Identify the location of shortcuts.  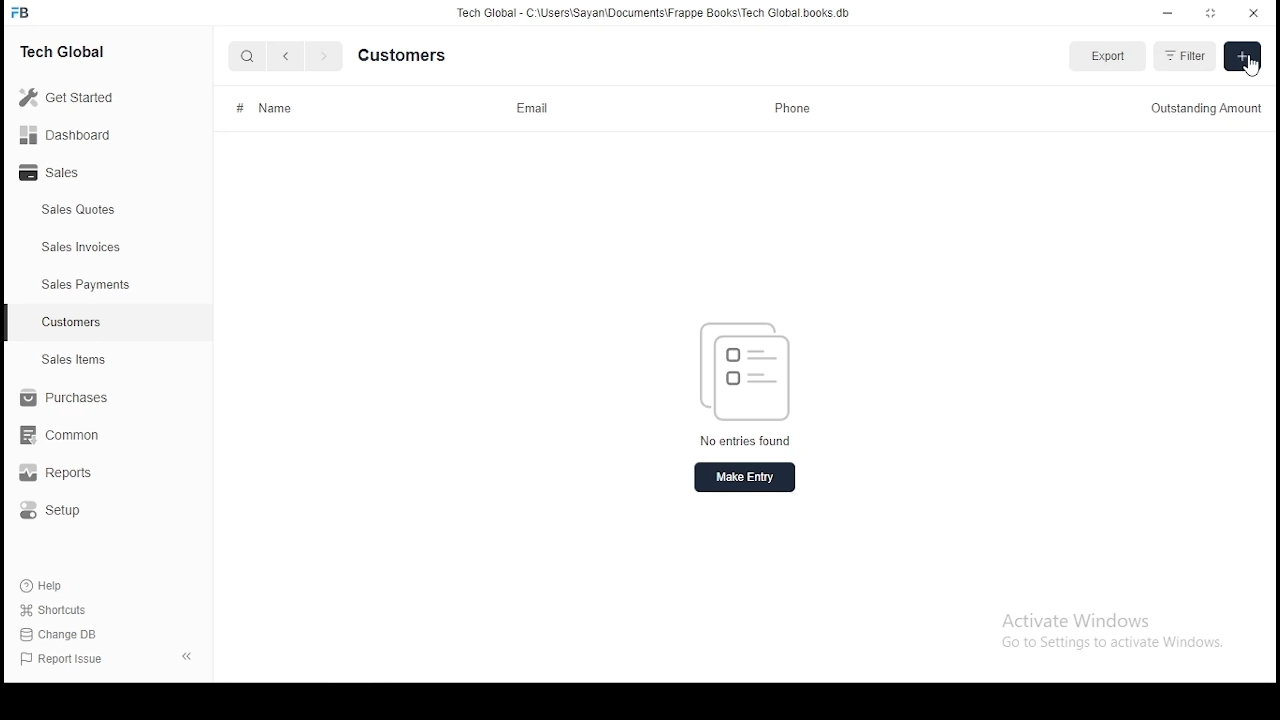
(52, 611).